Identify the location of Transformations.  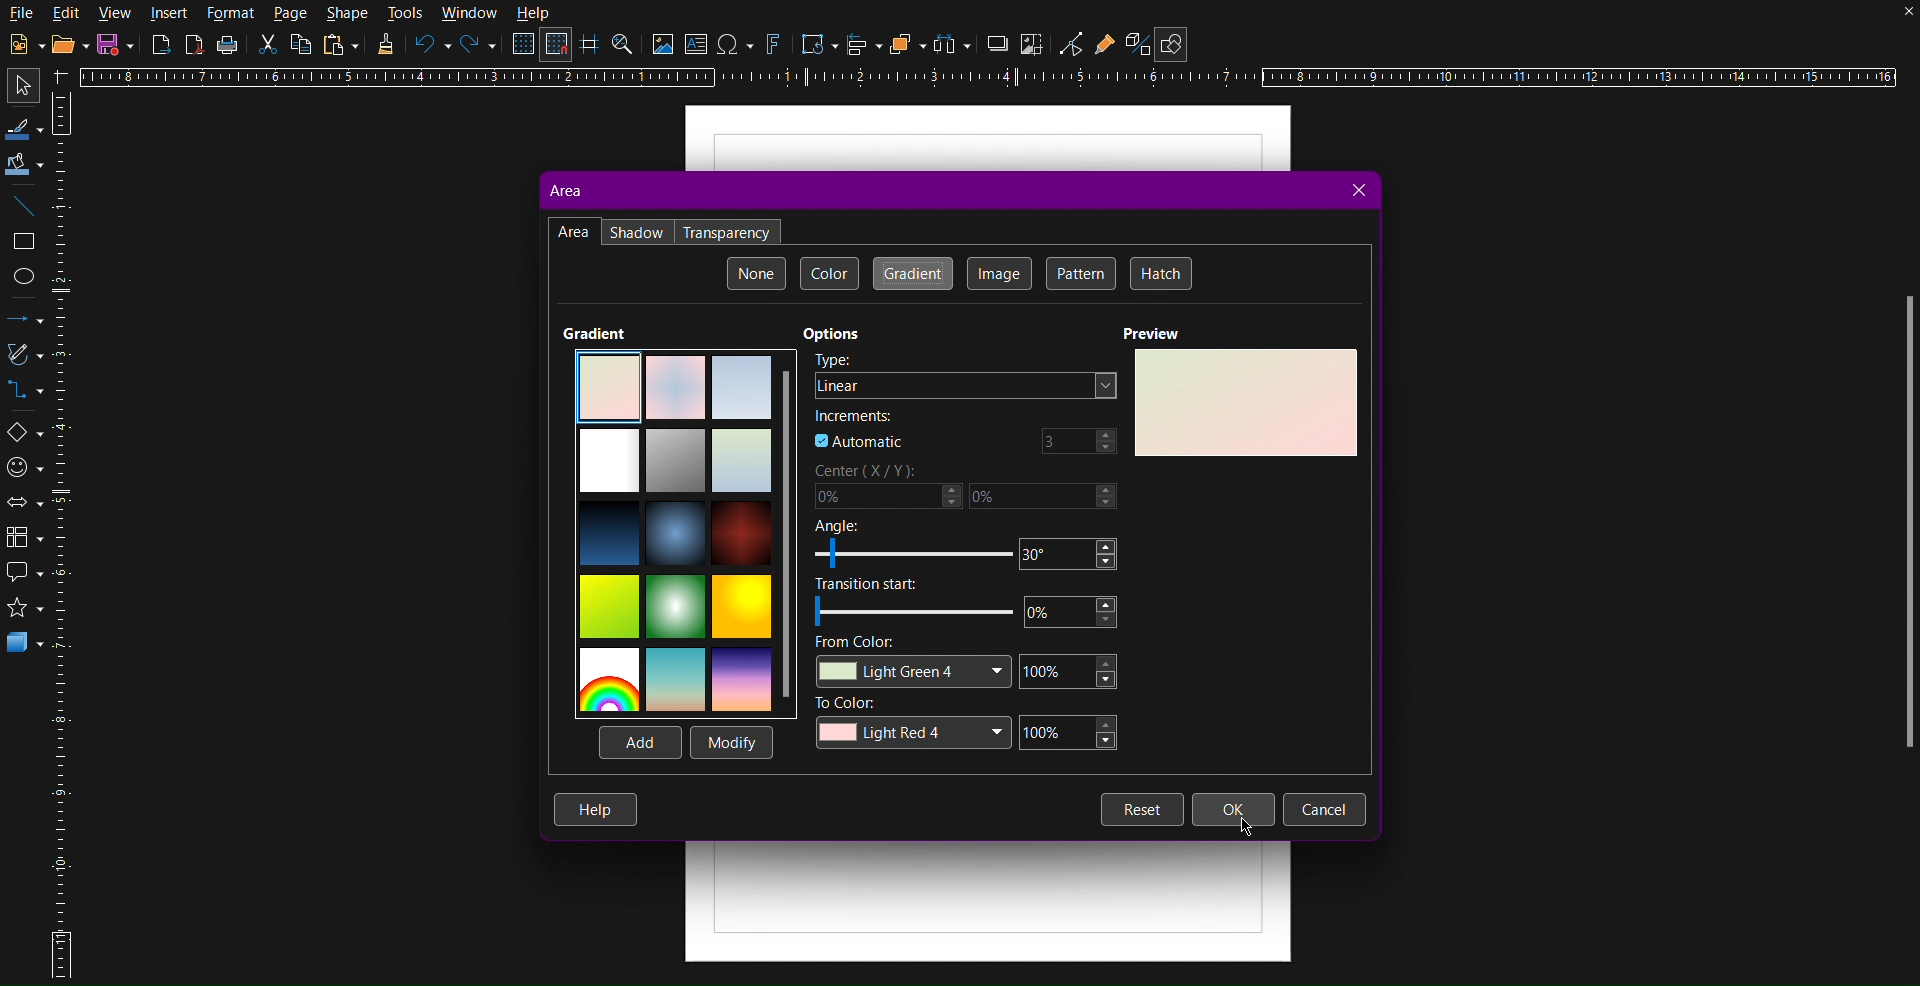
(815, 44).